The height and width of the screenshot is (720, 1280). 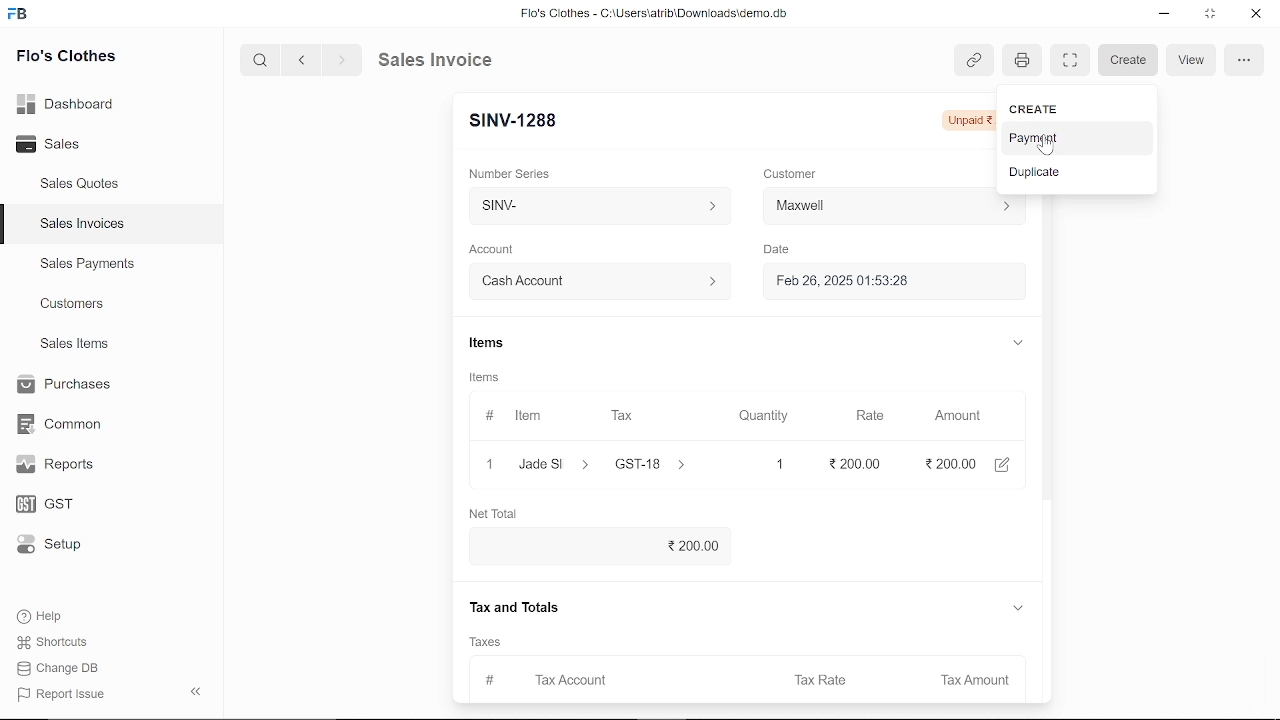 I want to click on Shortcuts, so click(x=63, y=643).